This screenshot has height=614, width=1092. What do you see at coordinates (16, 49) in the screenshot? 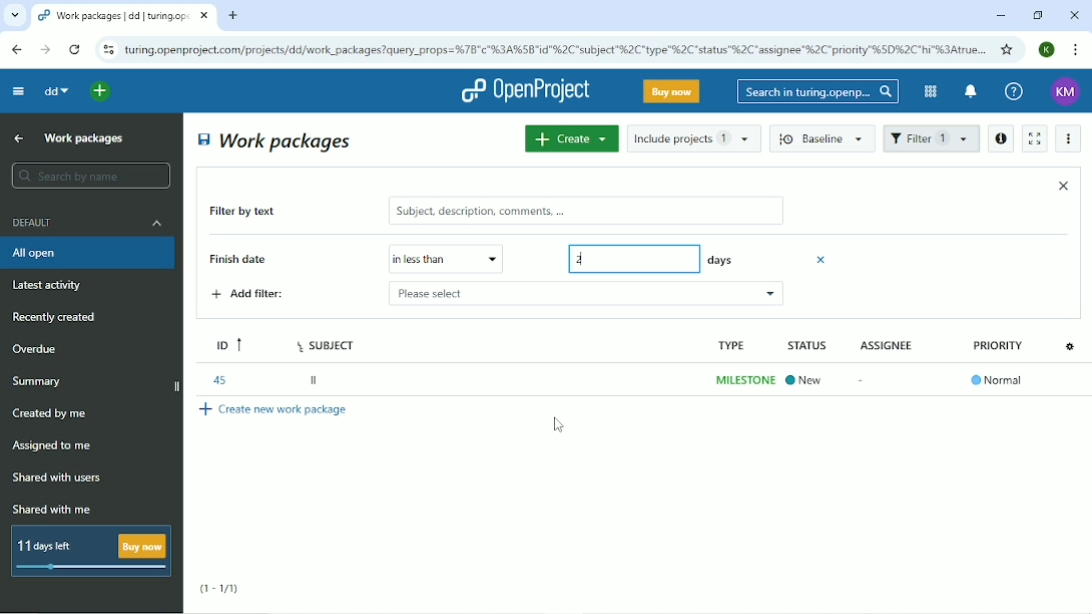
I see `Back` at bounding box center [16, 49].